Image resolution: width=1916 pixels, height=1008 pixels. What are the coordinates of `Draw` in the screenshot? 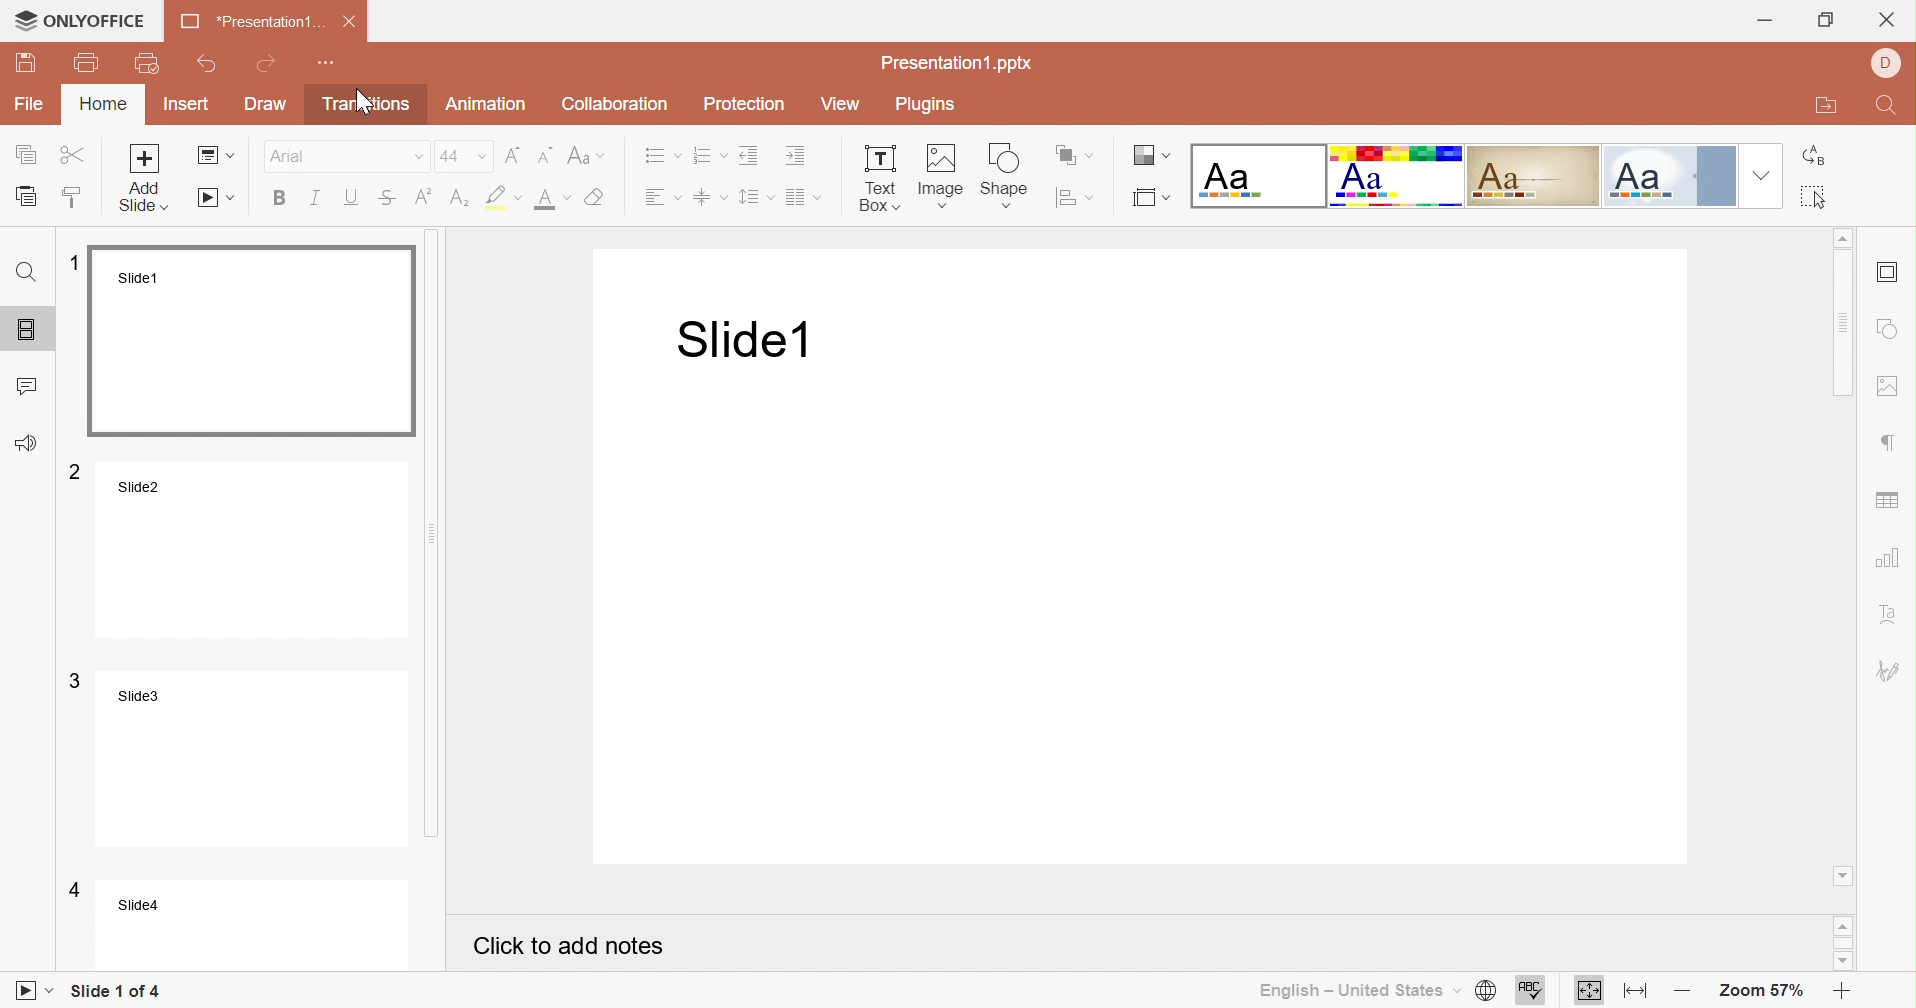 It's located at (268, 106).